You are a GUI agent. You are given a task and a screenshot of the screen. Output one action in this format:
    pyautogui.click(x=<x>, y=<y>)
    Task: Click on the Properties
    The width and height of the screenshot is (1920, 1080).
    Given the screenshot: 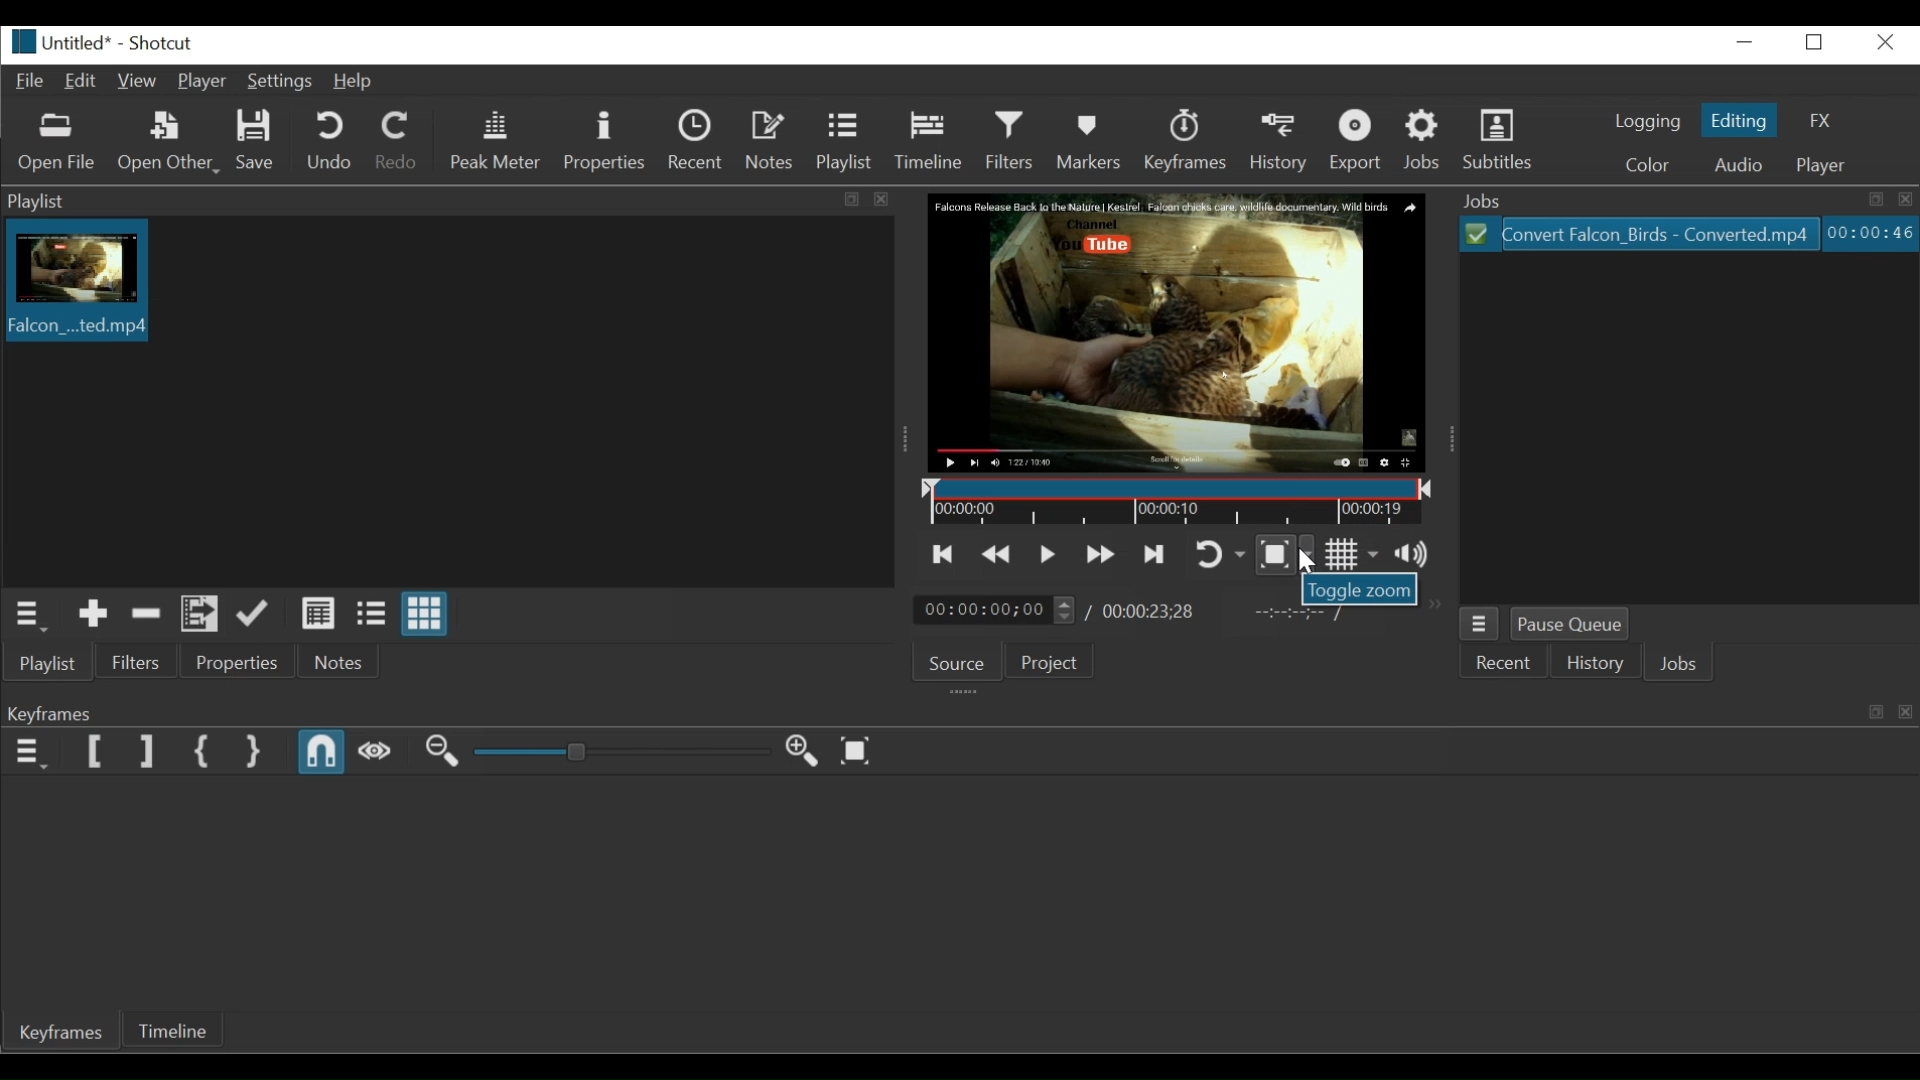 What is the action you would take?
    pyautogui.click(x=238, y=660)
    